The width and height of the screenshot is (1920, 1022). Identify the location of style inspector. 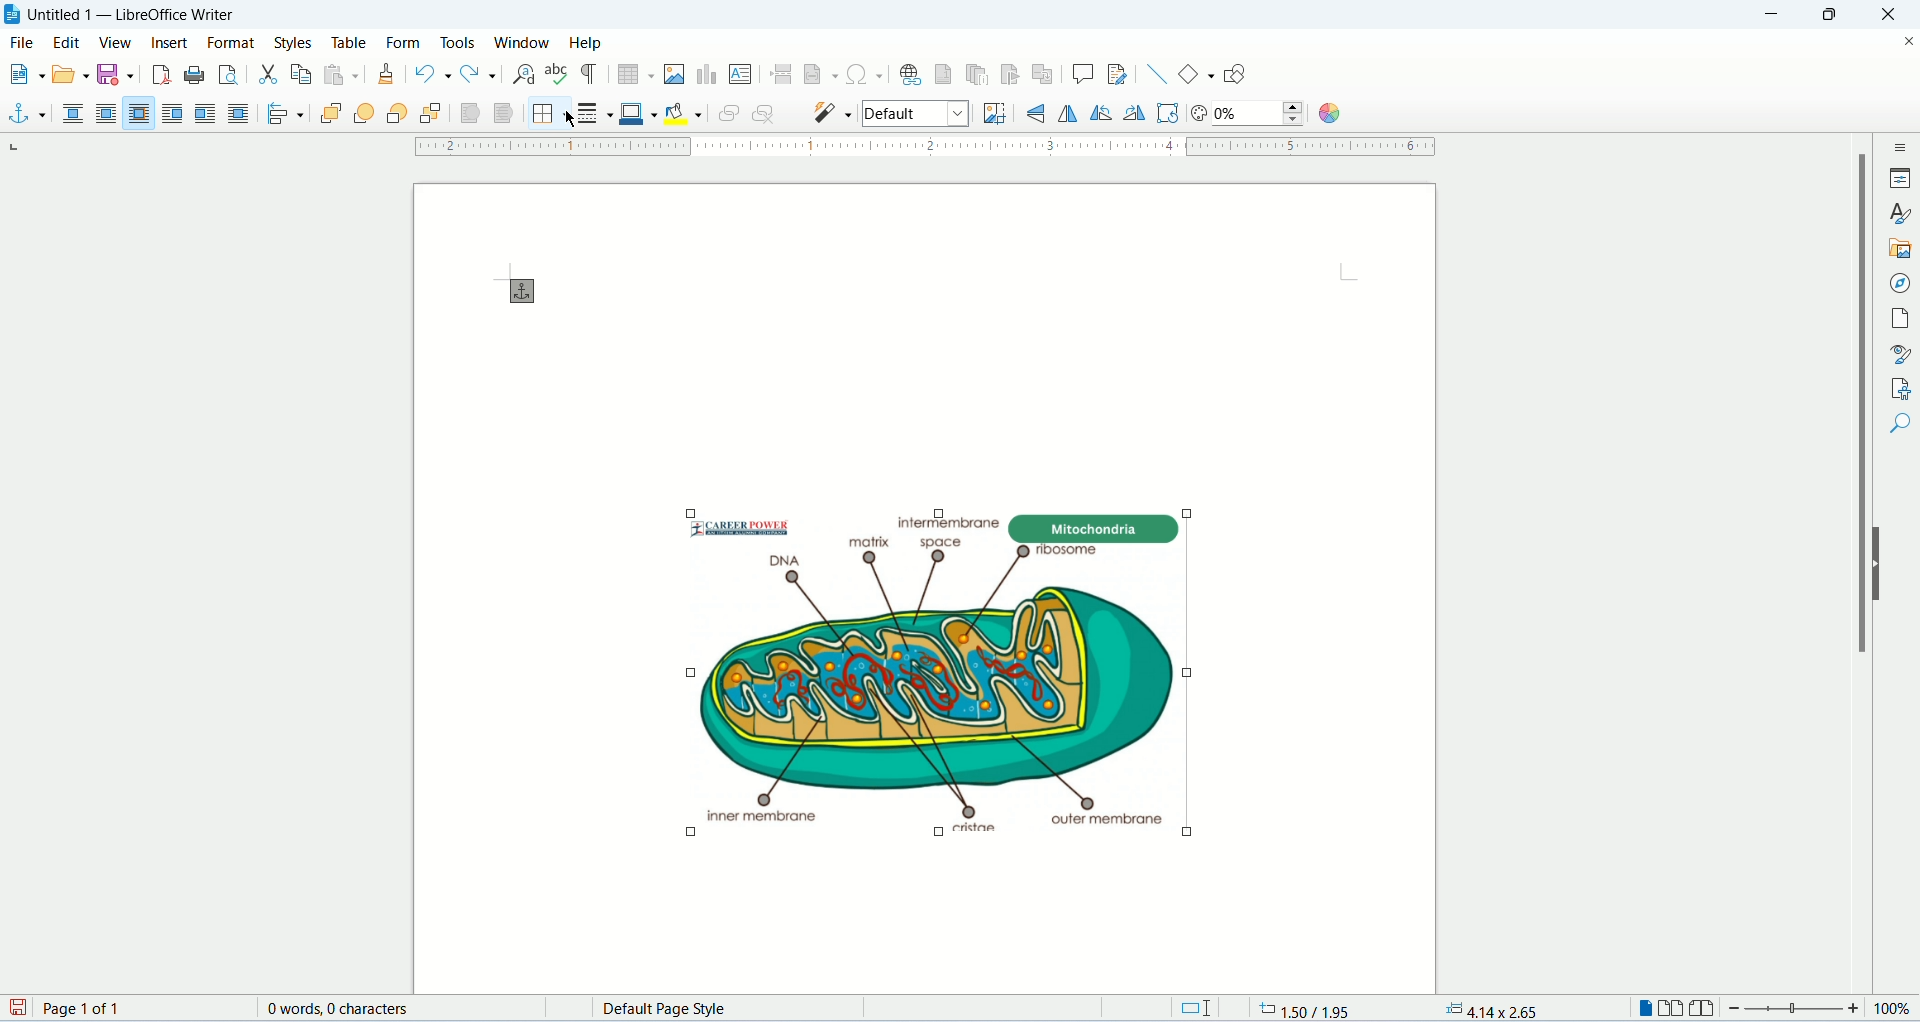
(1902, 353).